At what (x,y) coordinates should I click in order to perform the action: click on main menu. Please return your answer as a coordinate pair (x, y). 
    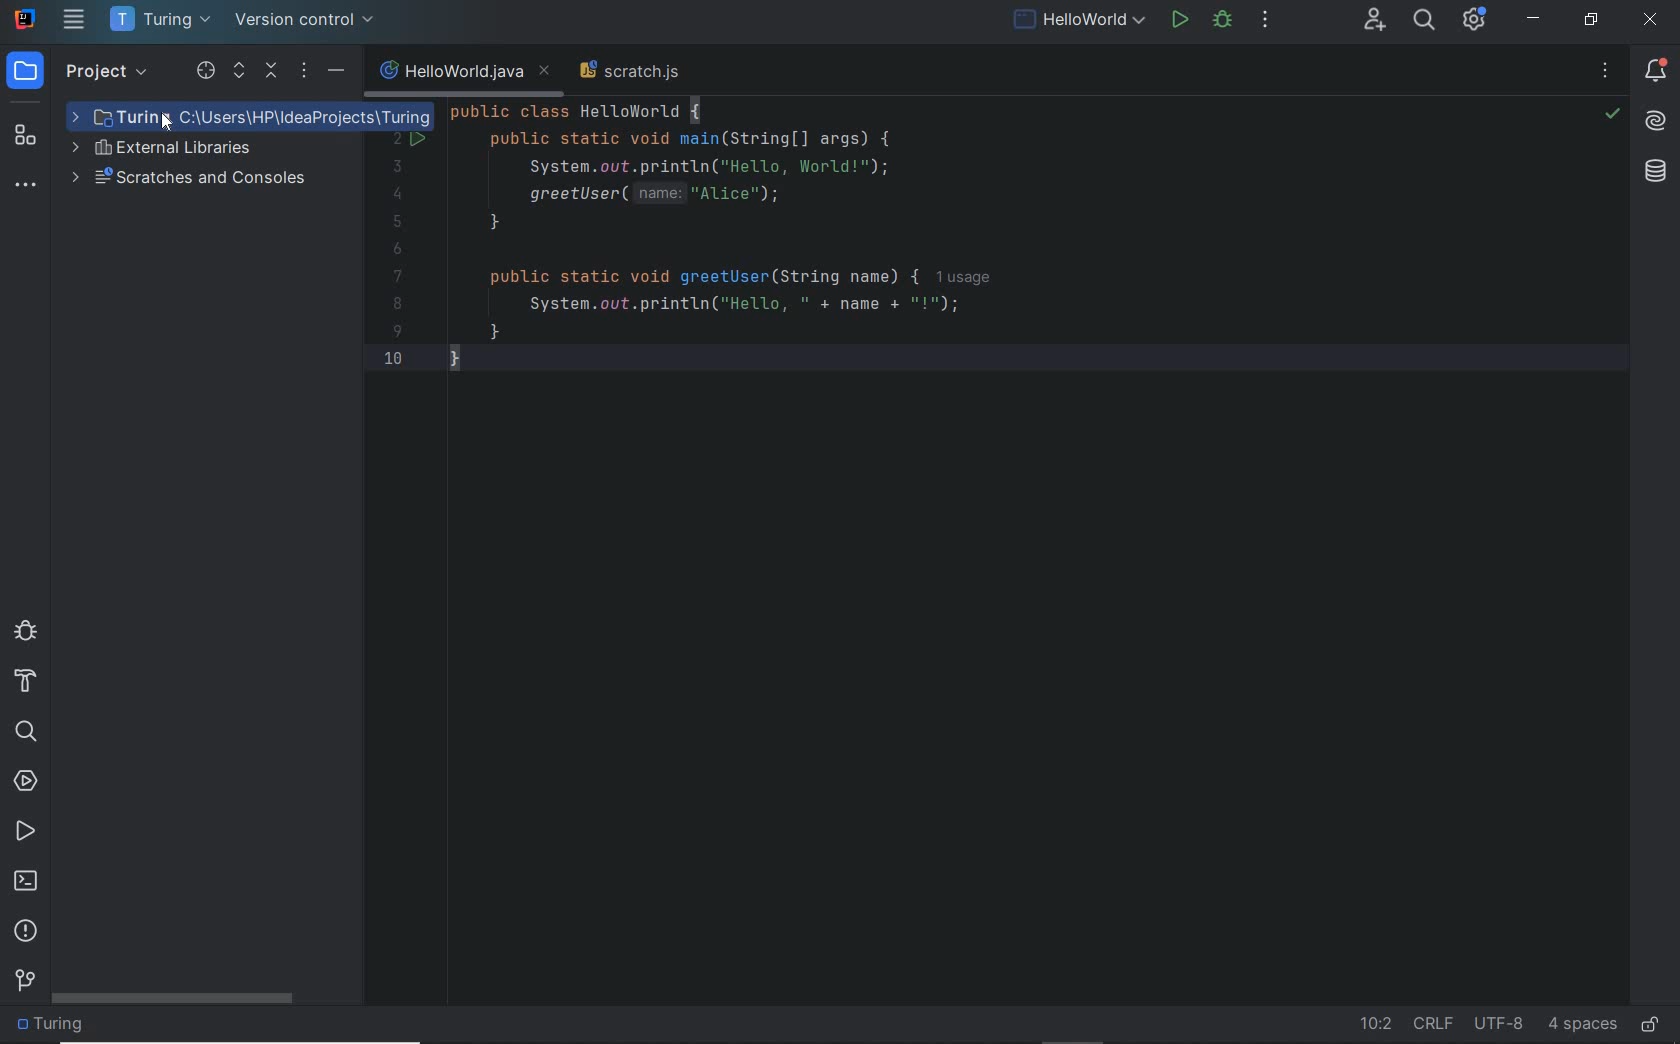
    Looking at the image, I should click on (74, 19).